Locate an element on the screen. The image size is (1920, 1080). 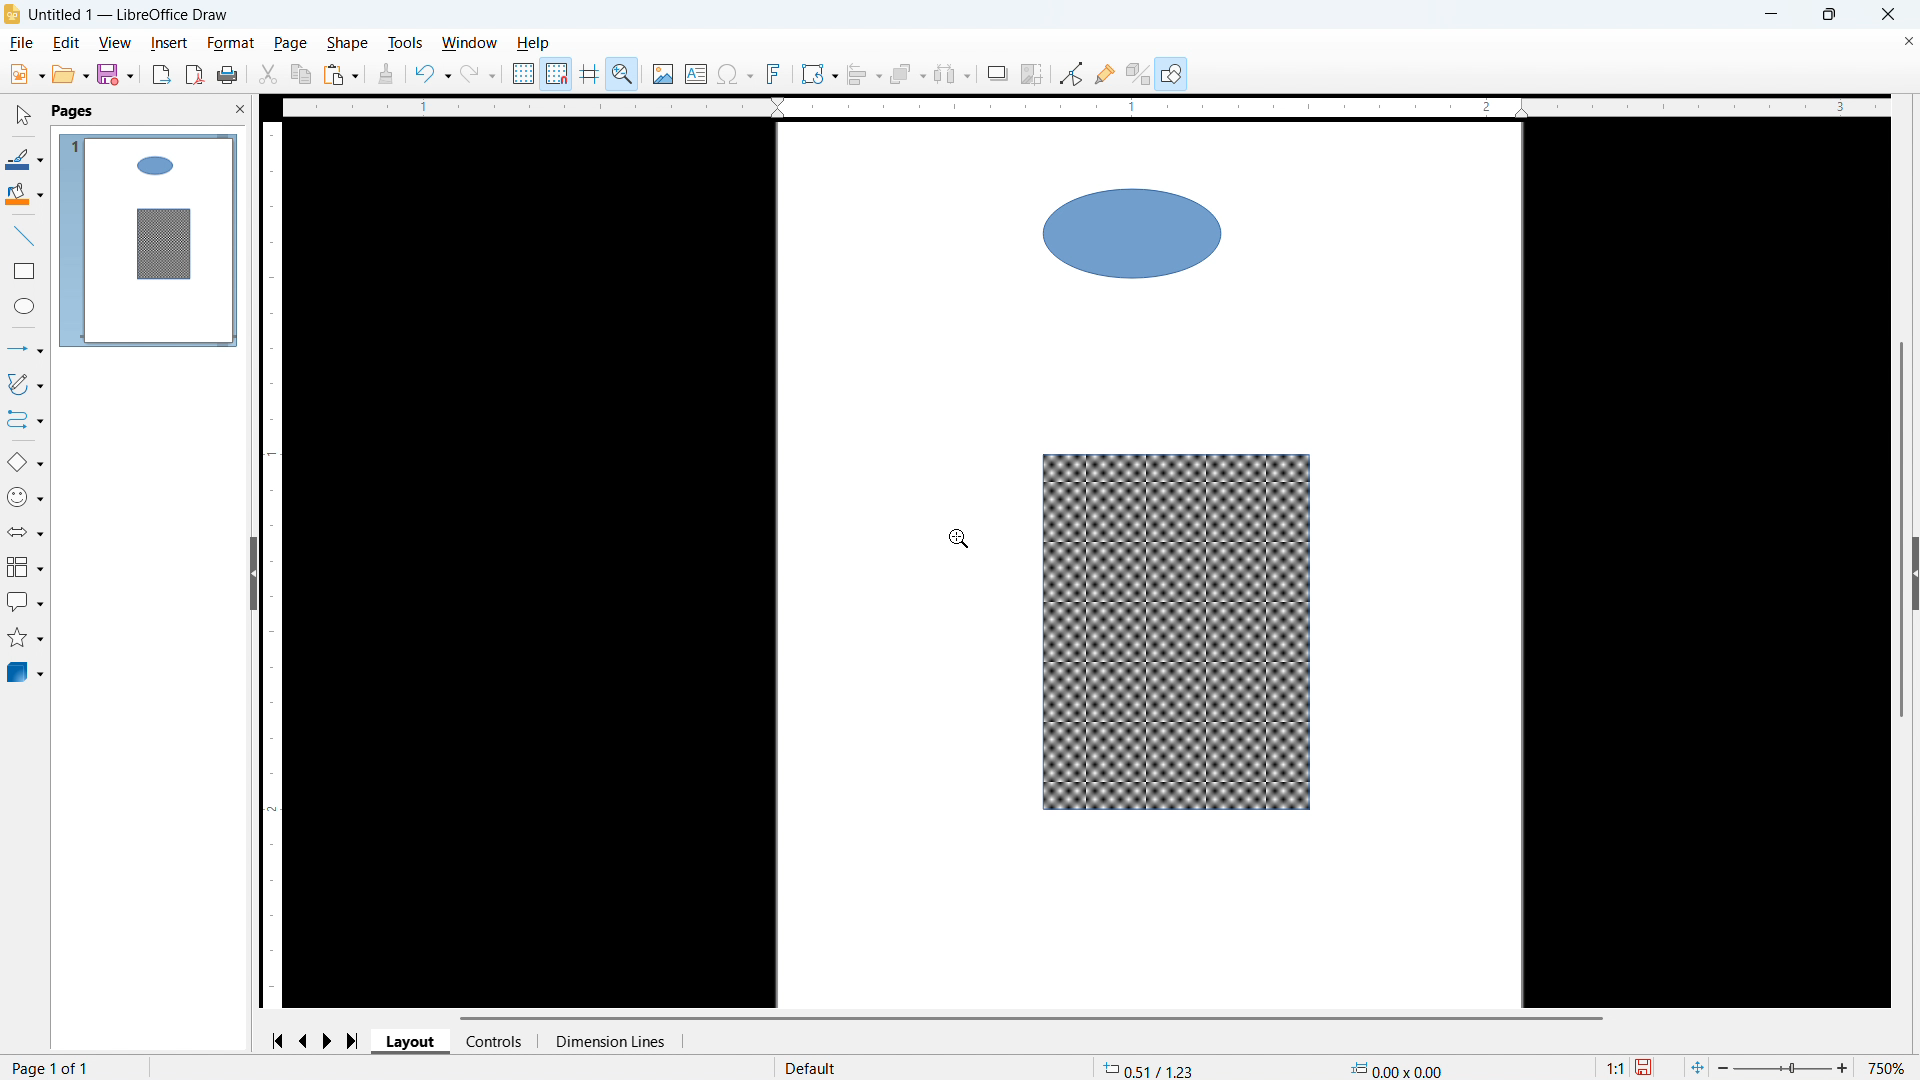
Zoom level updated  is located at coordinates (1890, 1067).